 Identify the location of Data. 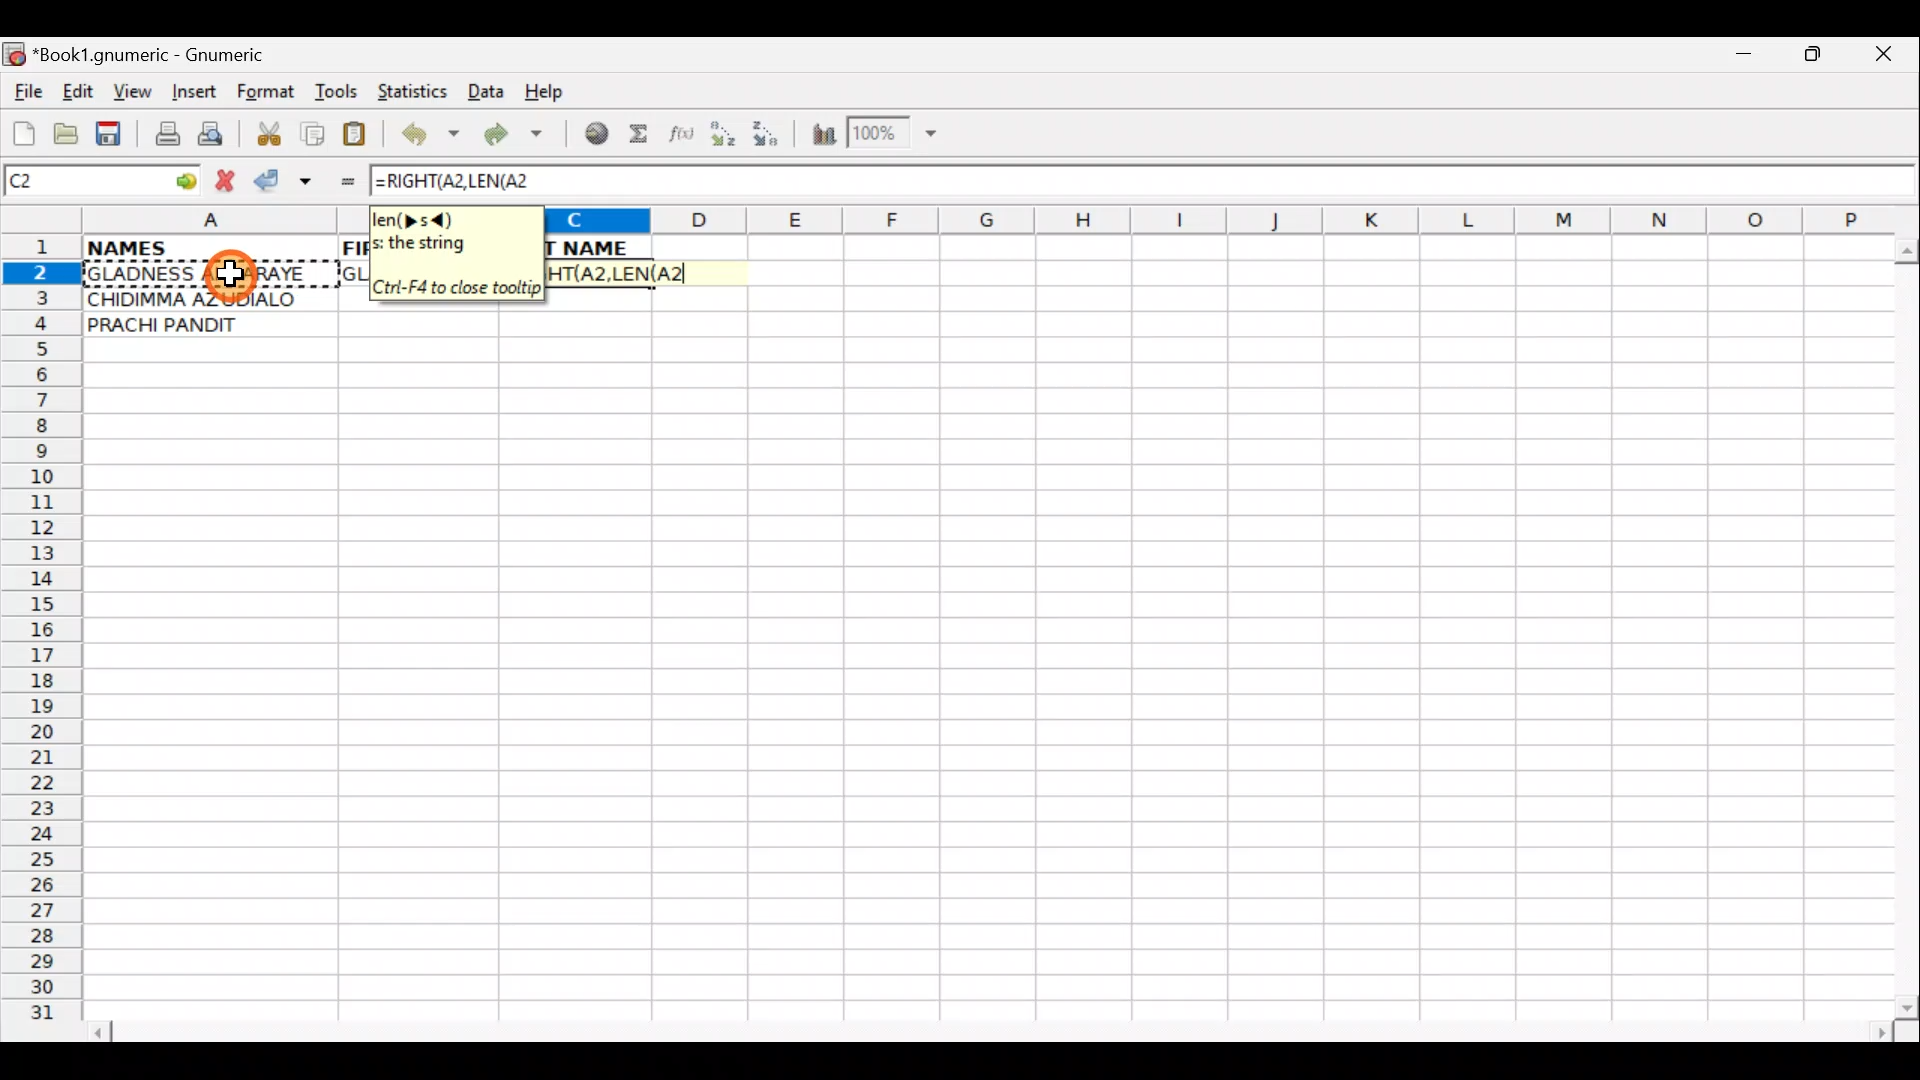
(485, 90).